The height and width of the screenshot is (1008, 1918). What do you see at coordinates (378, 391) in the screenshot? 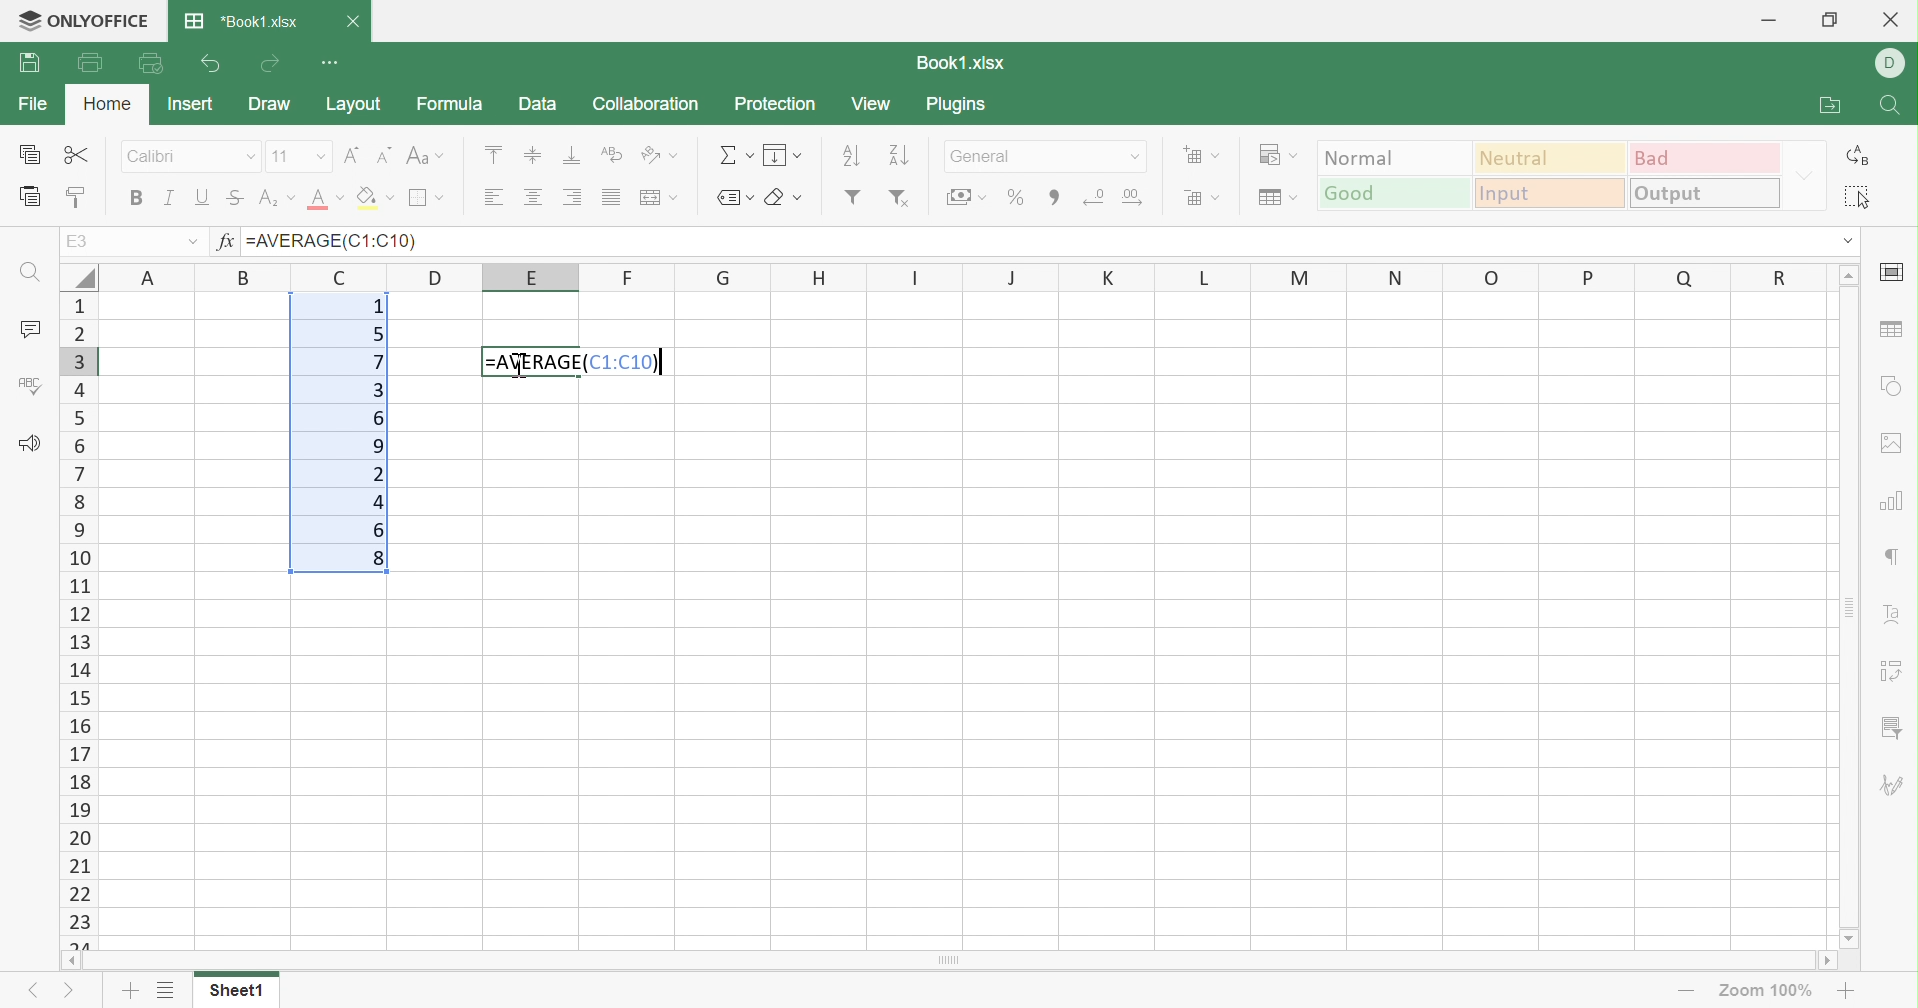
I see `3` at bounding box center [378, 391].